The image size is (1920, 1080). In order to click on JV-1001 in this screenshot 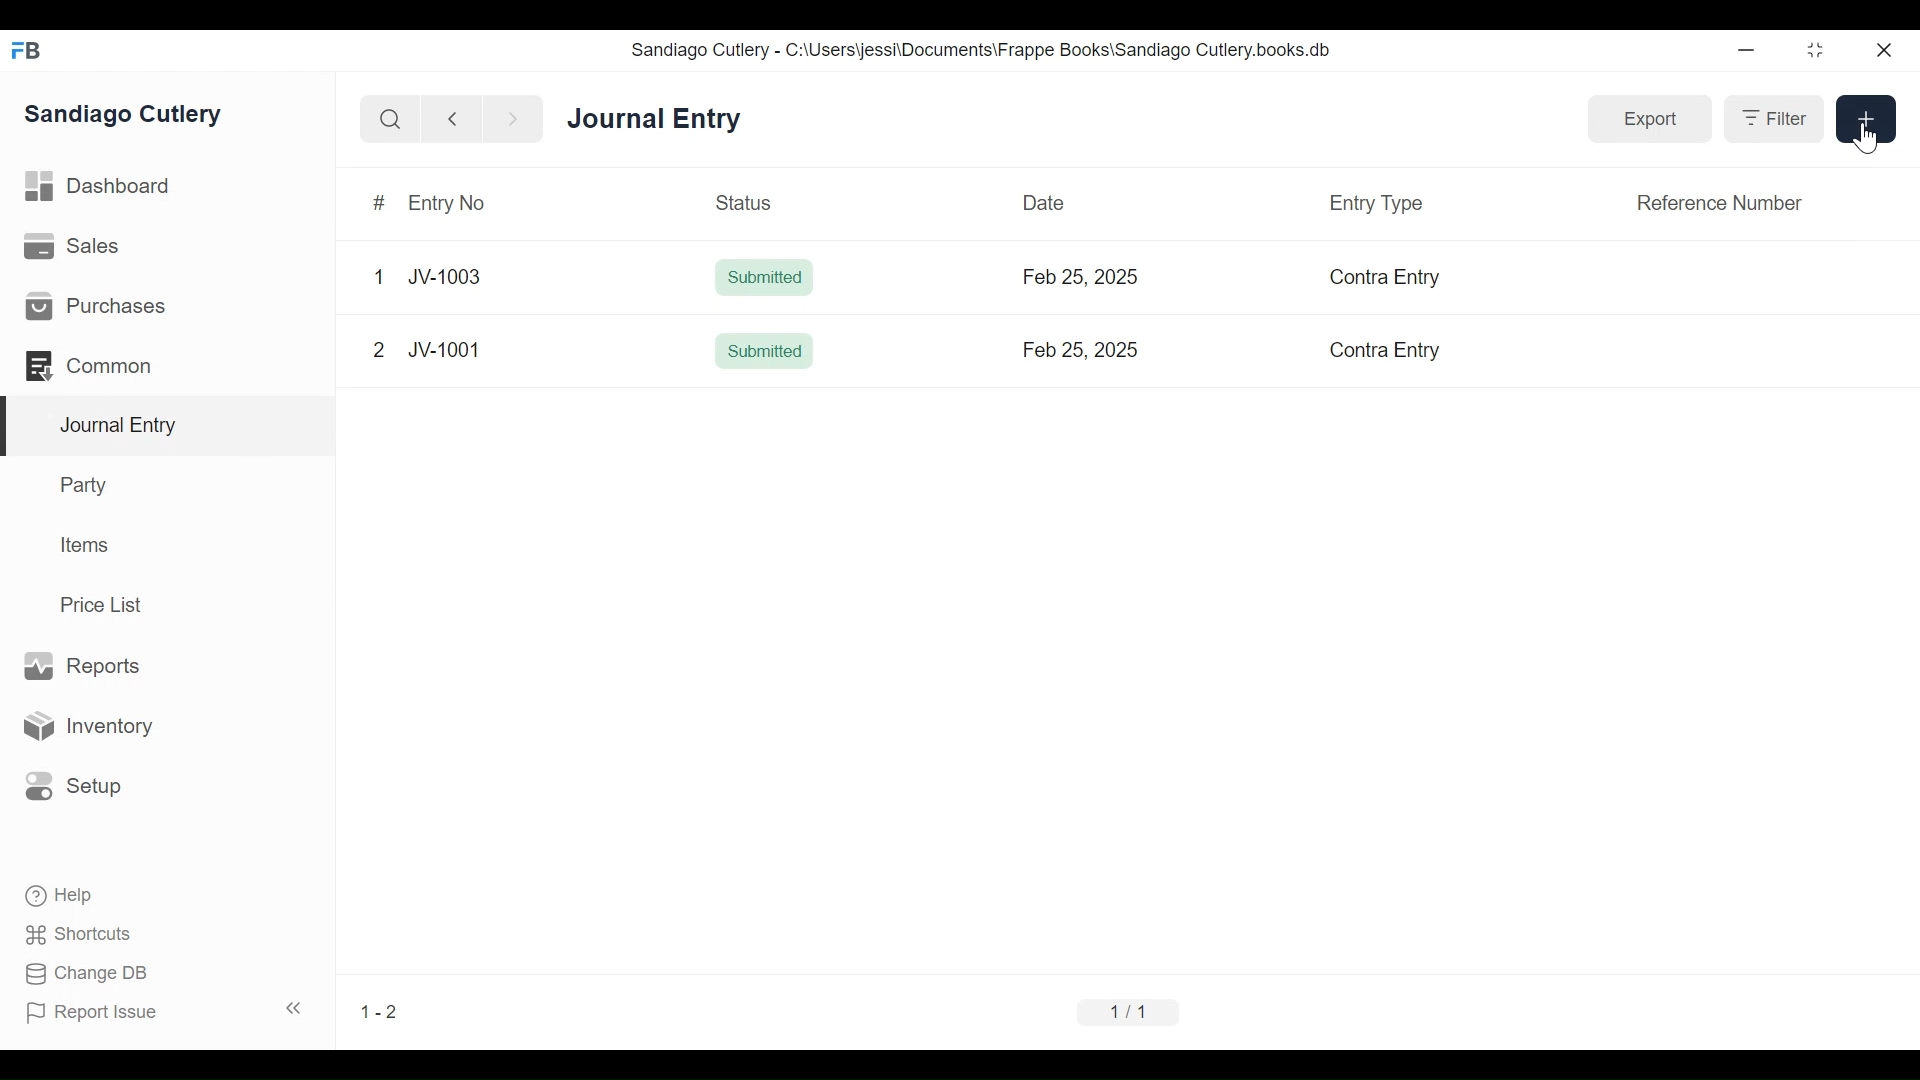, I will do `click(442, 340)`.